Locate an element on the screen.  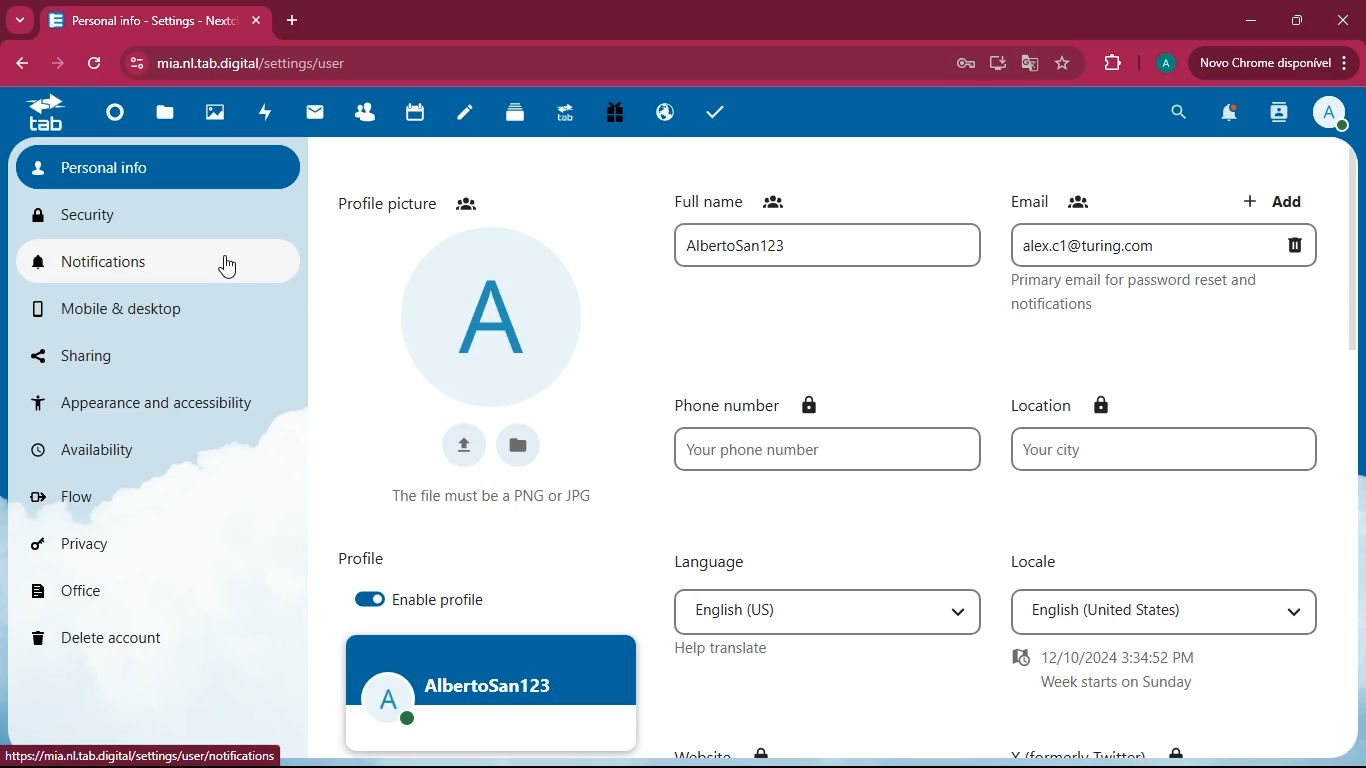
search is located at coordinates (1177, 112).